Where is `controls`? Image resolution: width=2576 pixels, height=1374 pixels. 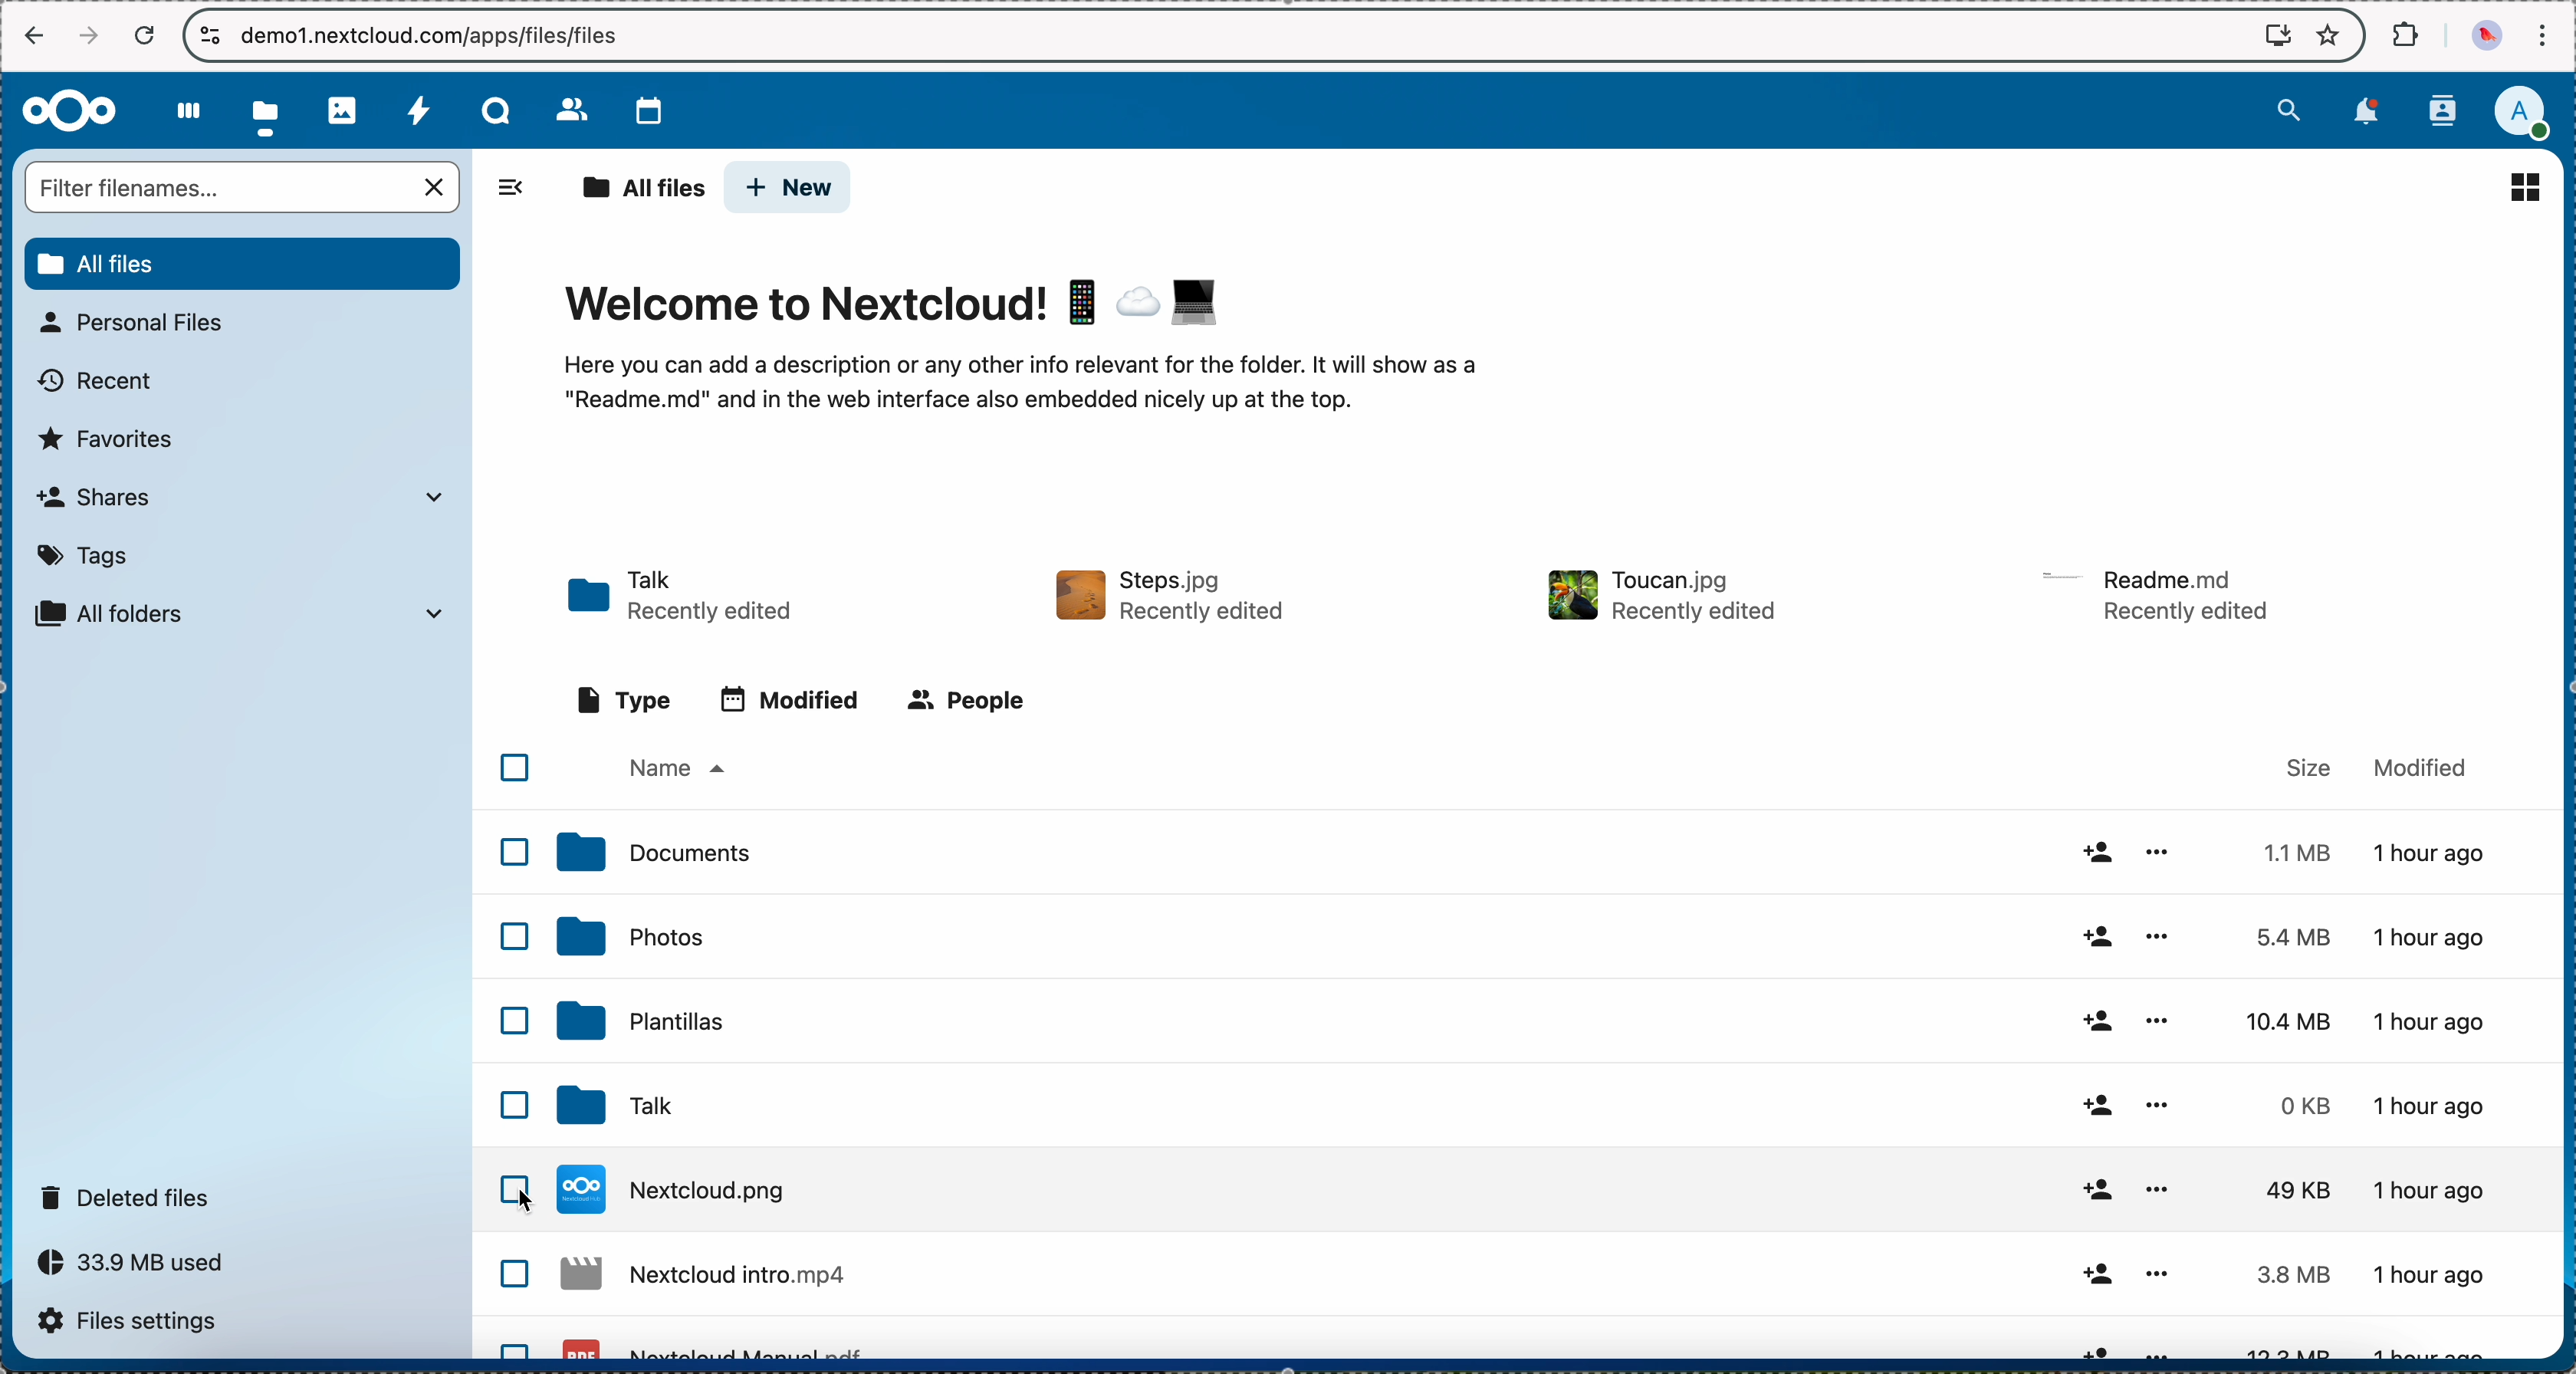
controls is located at coordinates (211, 36).